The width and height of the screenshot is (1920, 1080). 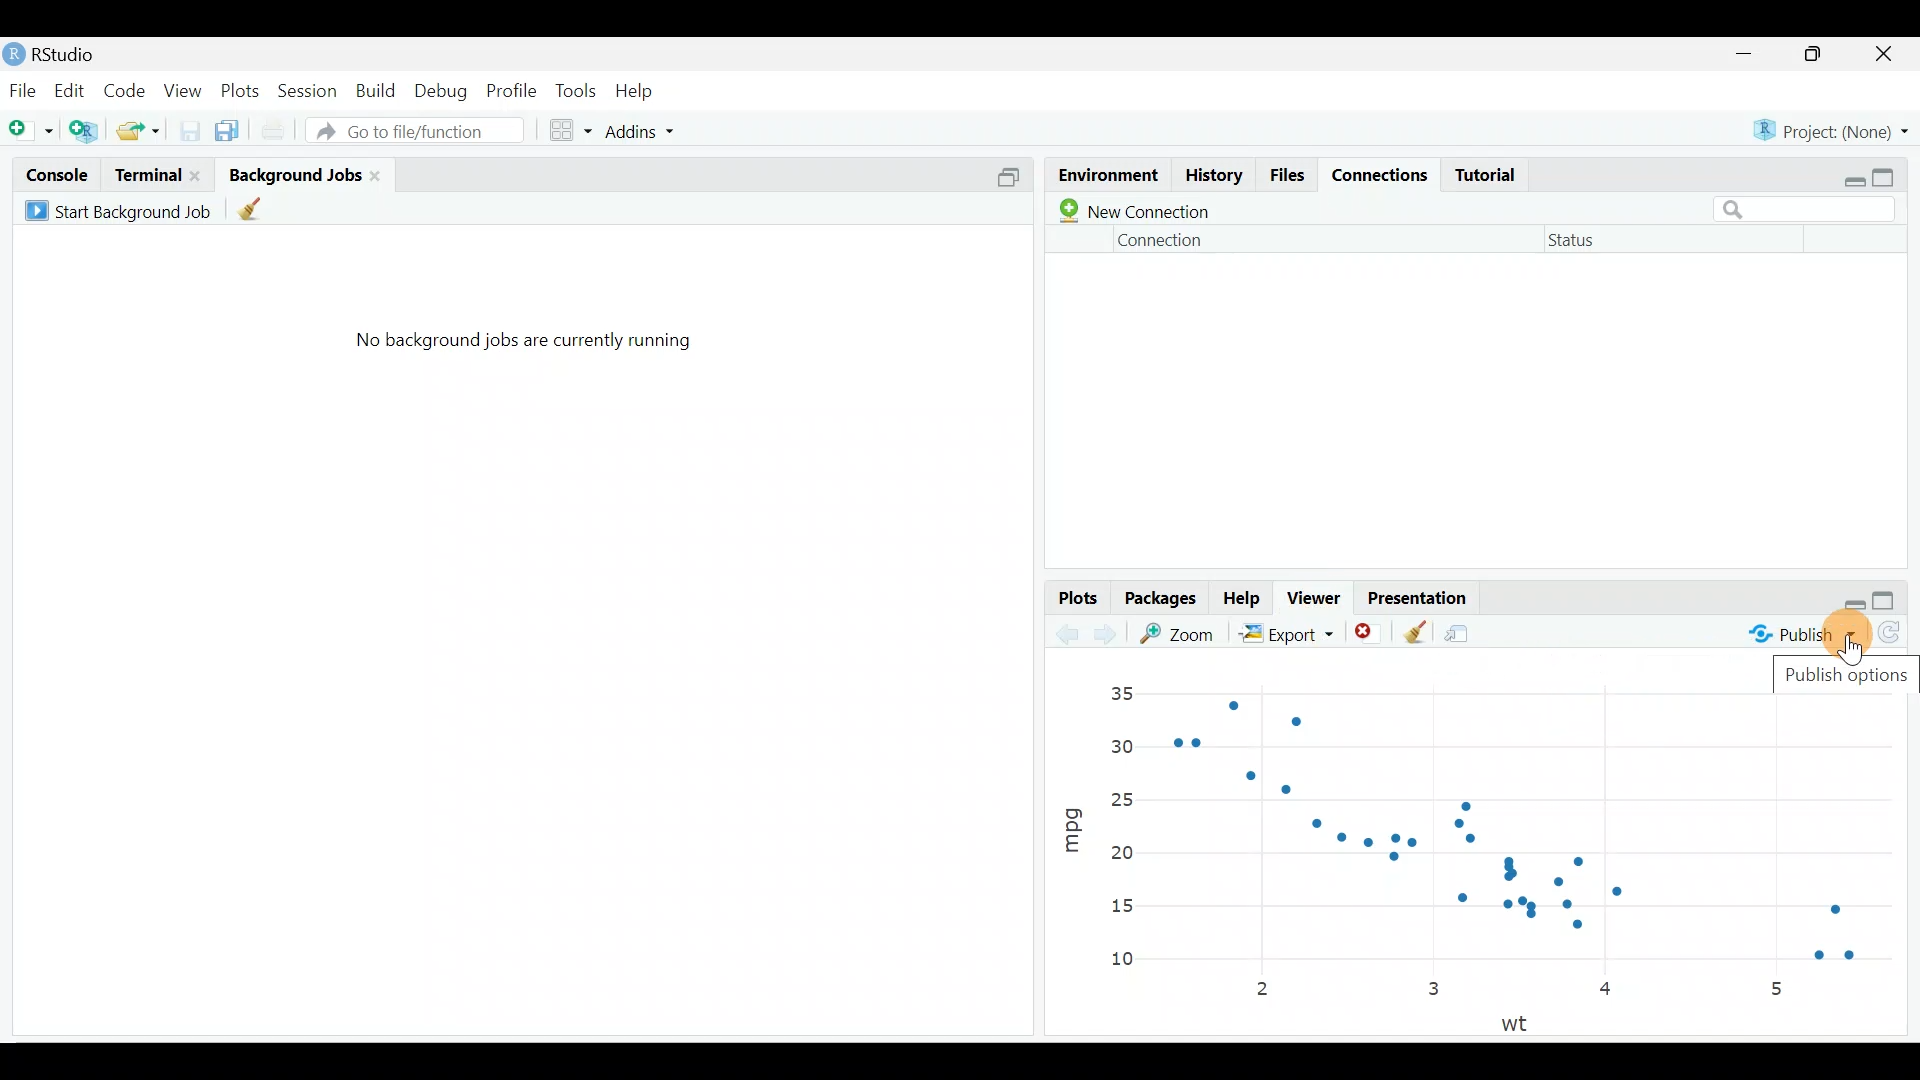 What do you see at coordinates (1465, 629) in the screenshot?
I see `show in new window` at bounding box center [1465, 629].